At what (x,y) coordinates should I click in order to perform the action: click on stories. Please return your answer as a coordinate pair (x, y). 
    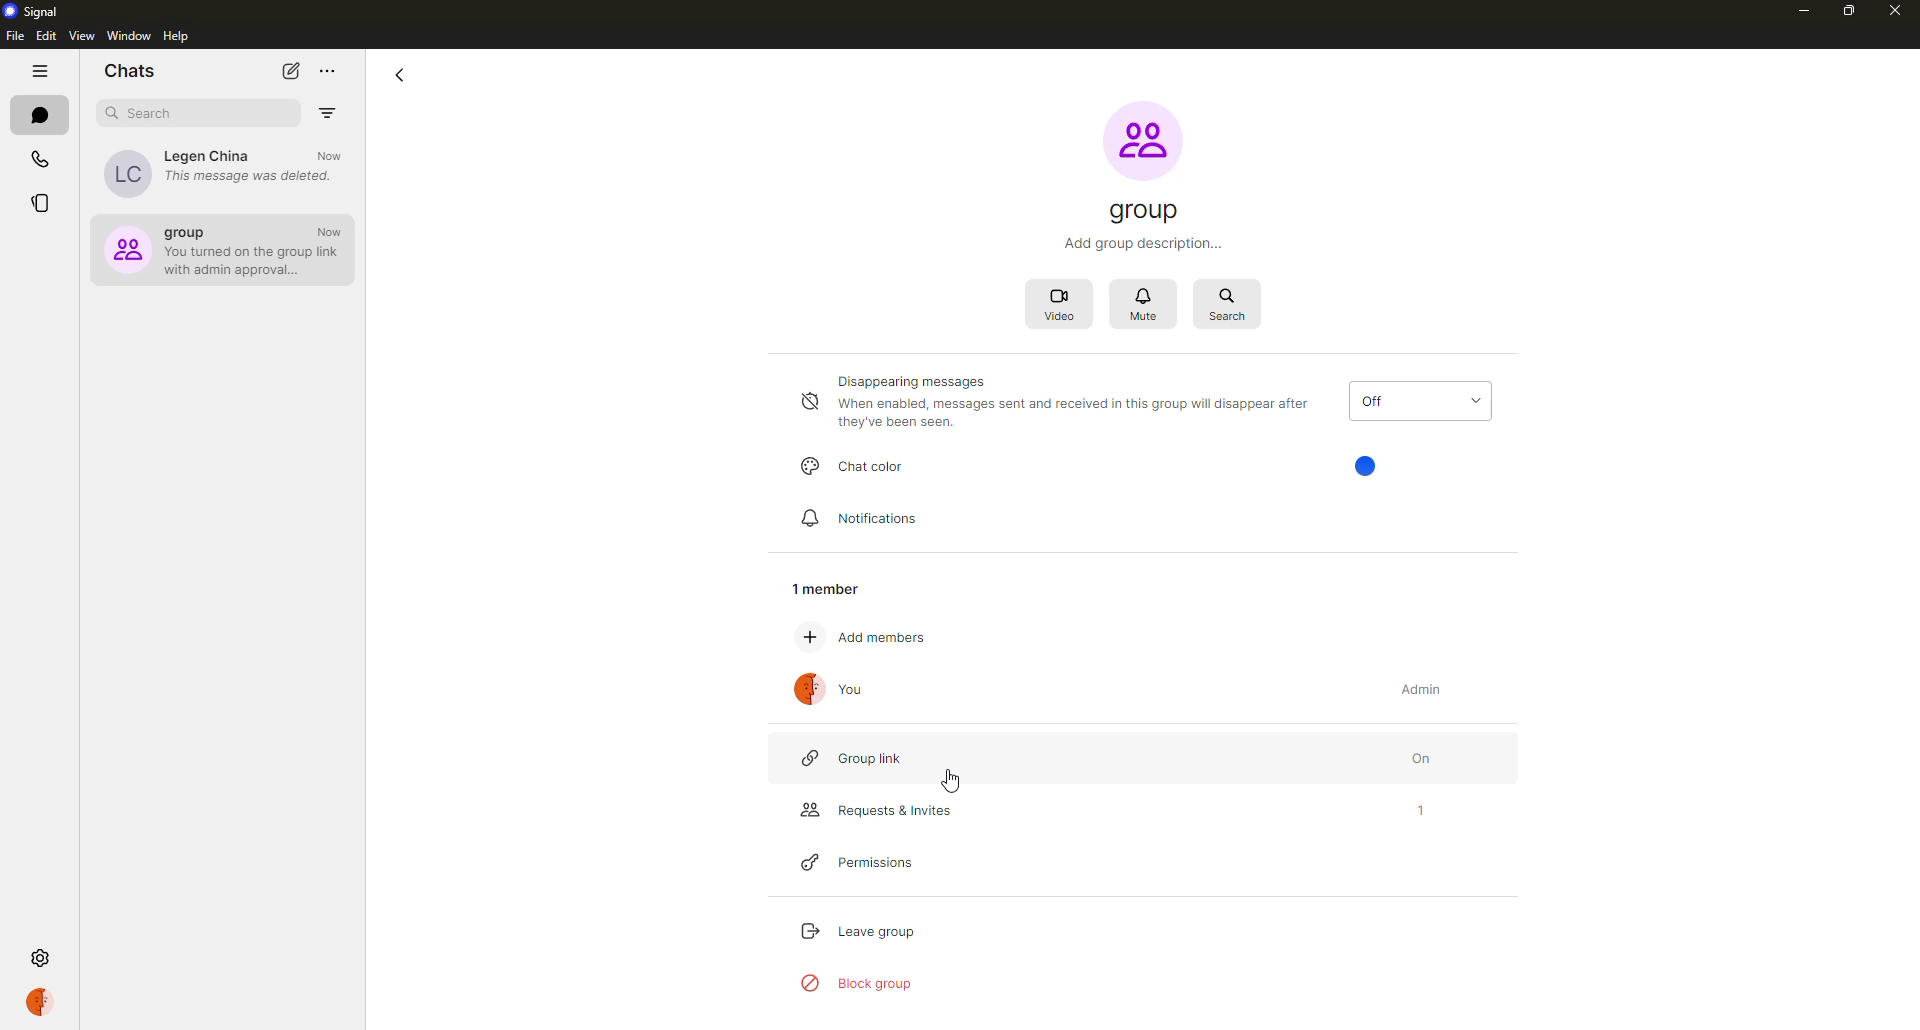
    Looking at the image, I should click on (39, 206).